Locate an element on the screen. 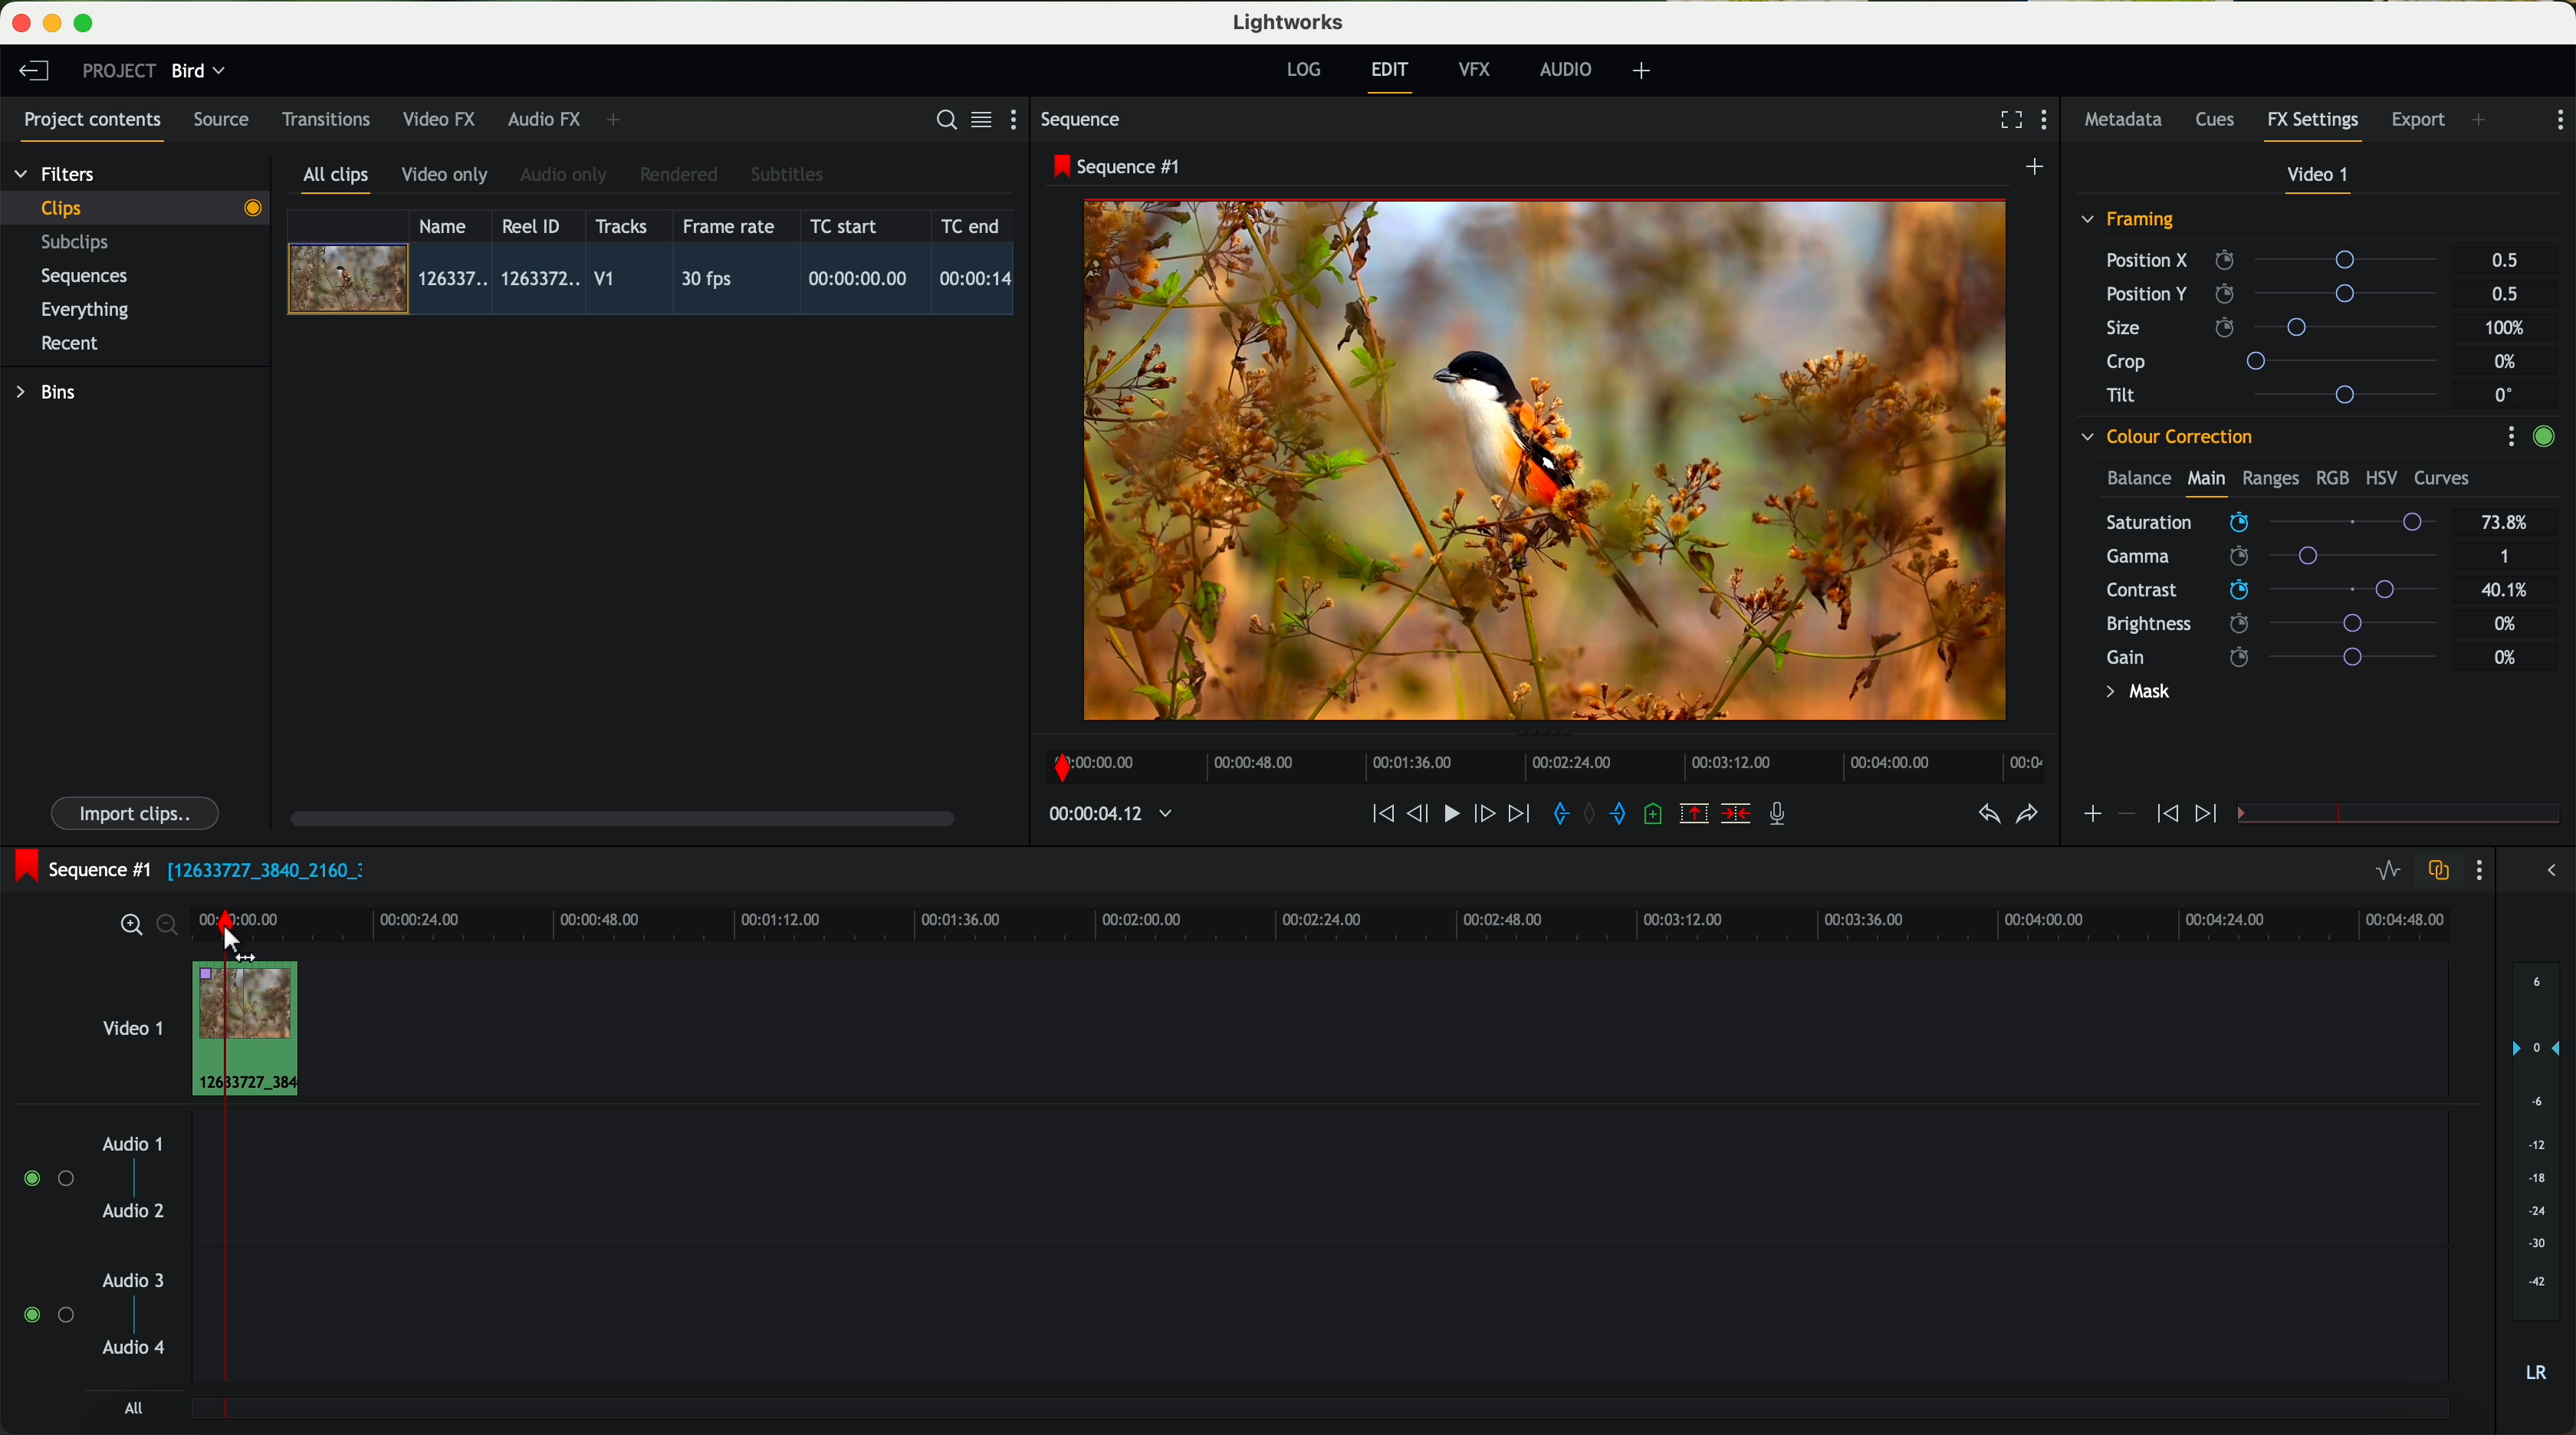 Image resolution: width=2576 pixels, height=1435 pixels. undo is located at coordinates (1987, 815).